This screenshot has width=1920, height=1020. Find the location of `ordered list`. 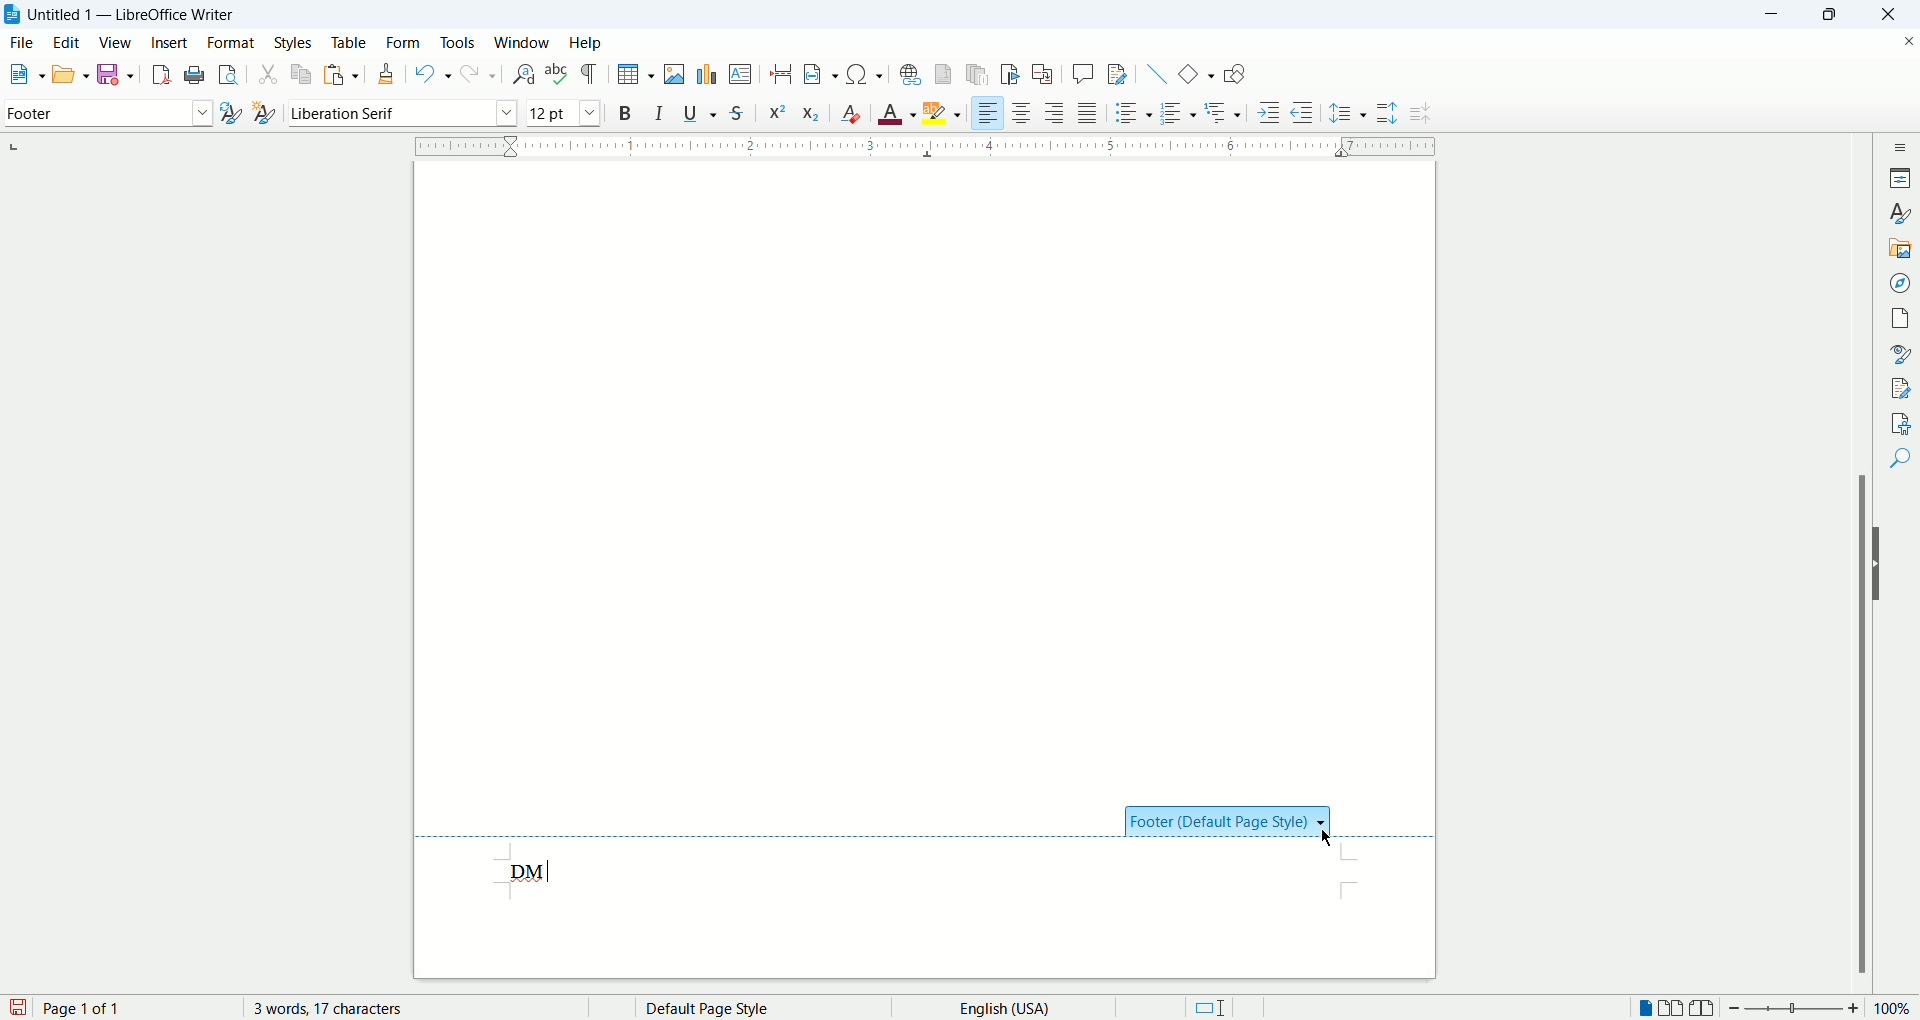

ordered list is located at coordinates (1180, 114).